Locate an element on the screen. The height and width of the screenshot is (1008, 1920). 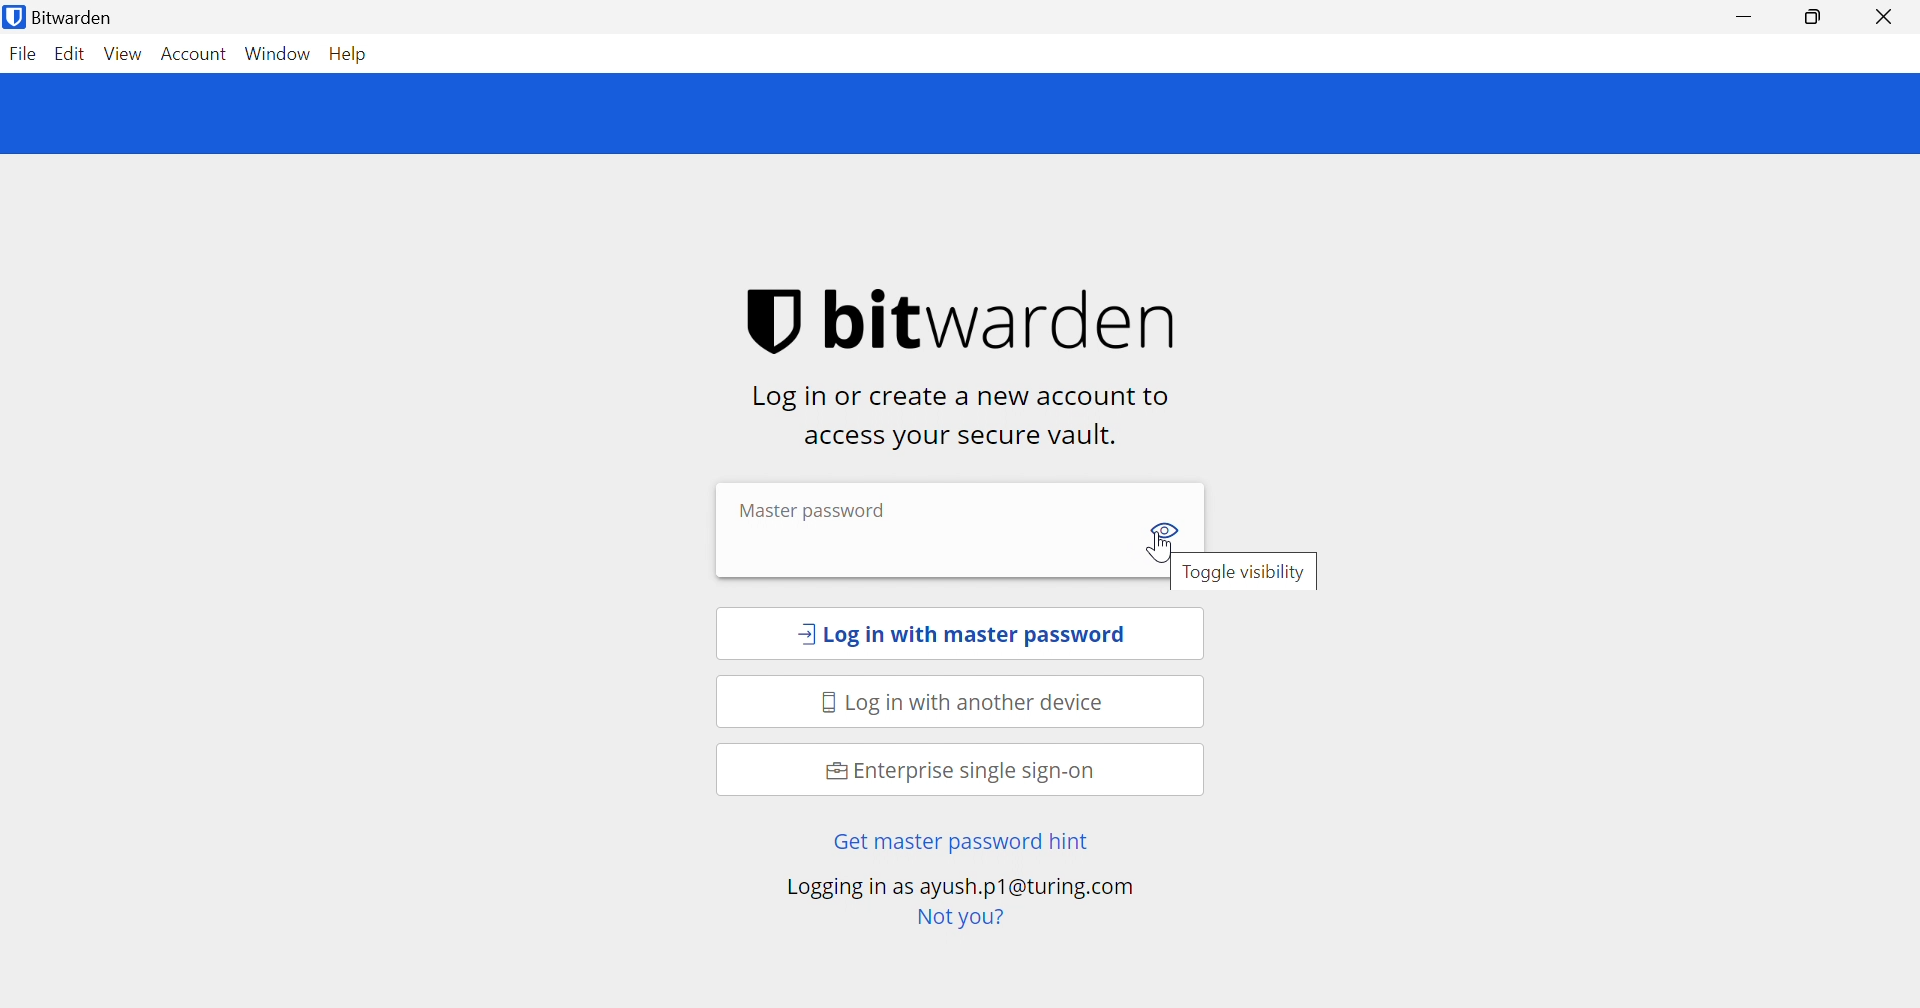
Edit is located at coordinates (73, 55).